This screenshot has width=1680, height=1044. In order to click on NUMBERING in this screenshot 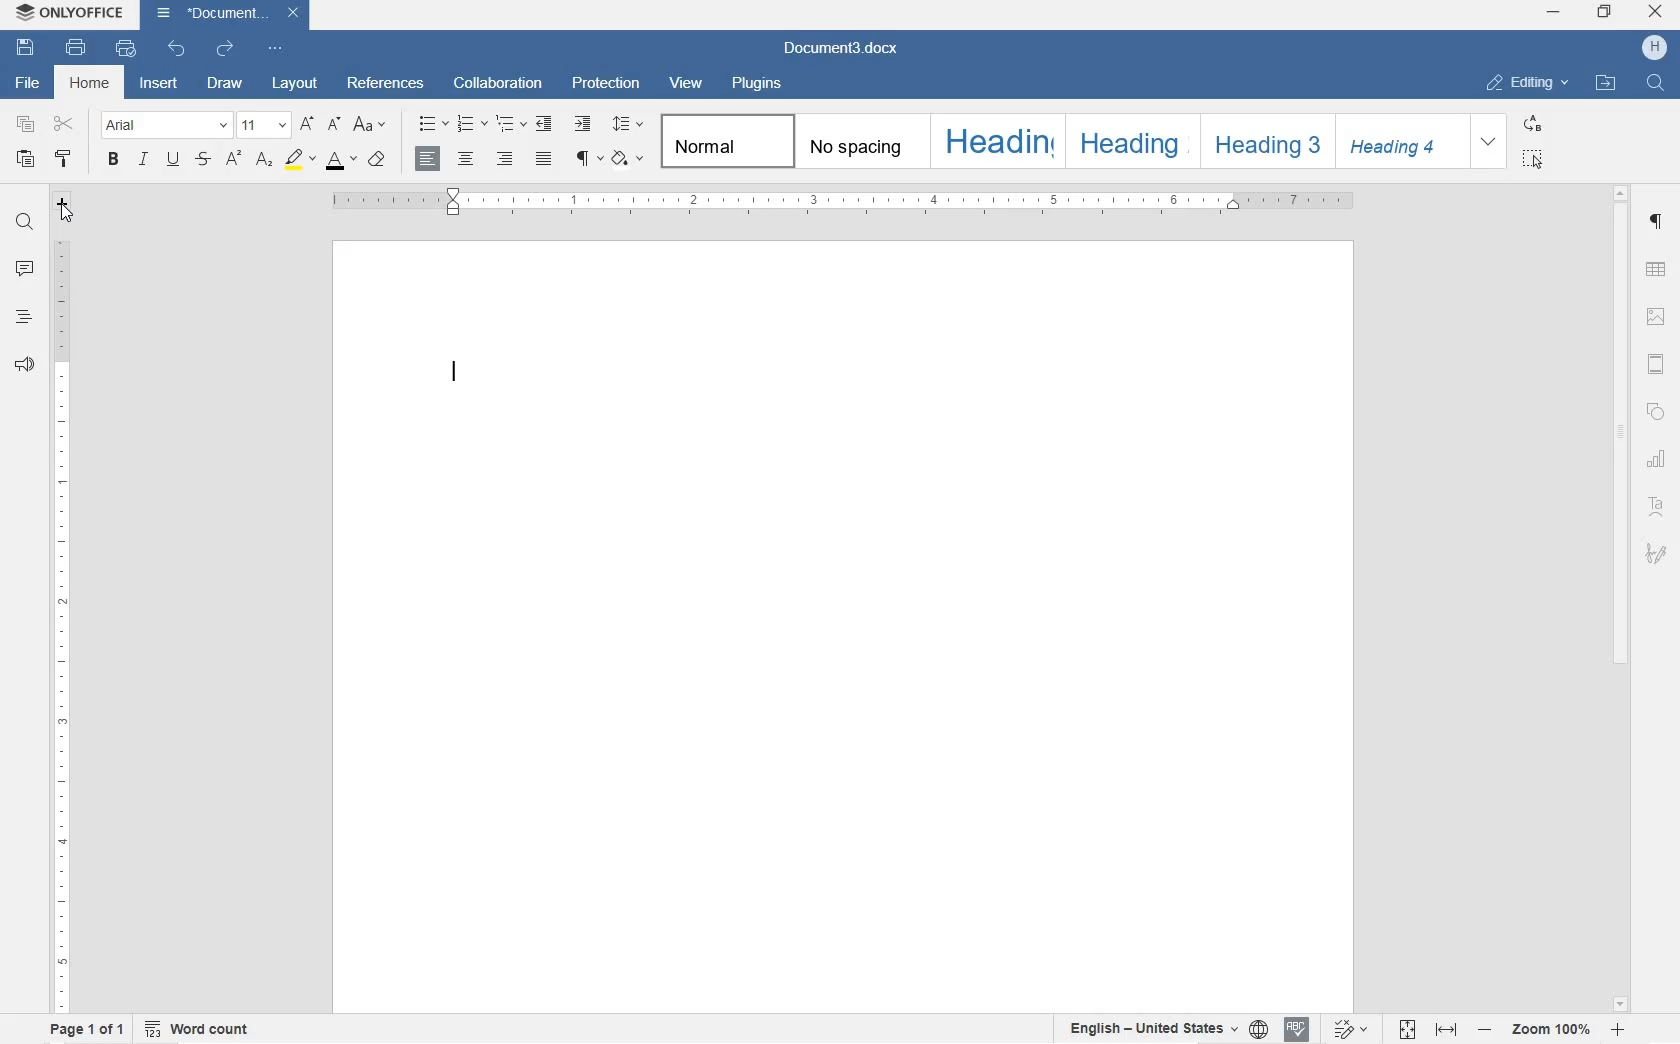, I will do `click(470, 125)`.